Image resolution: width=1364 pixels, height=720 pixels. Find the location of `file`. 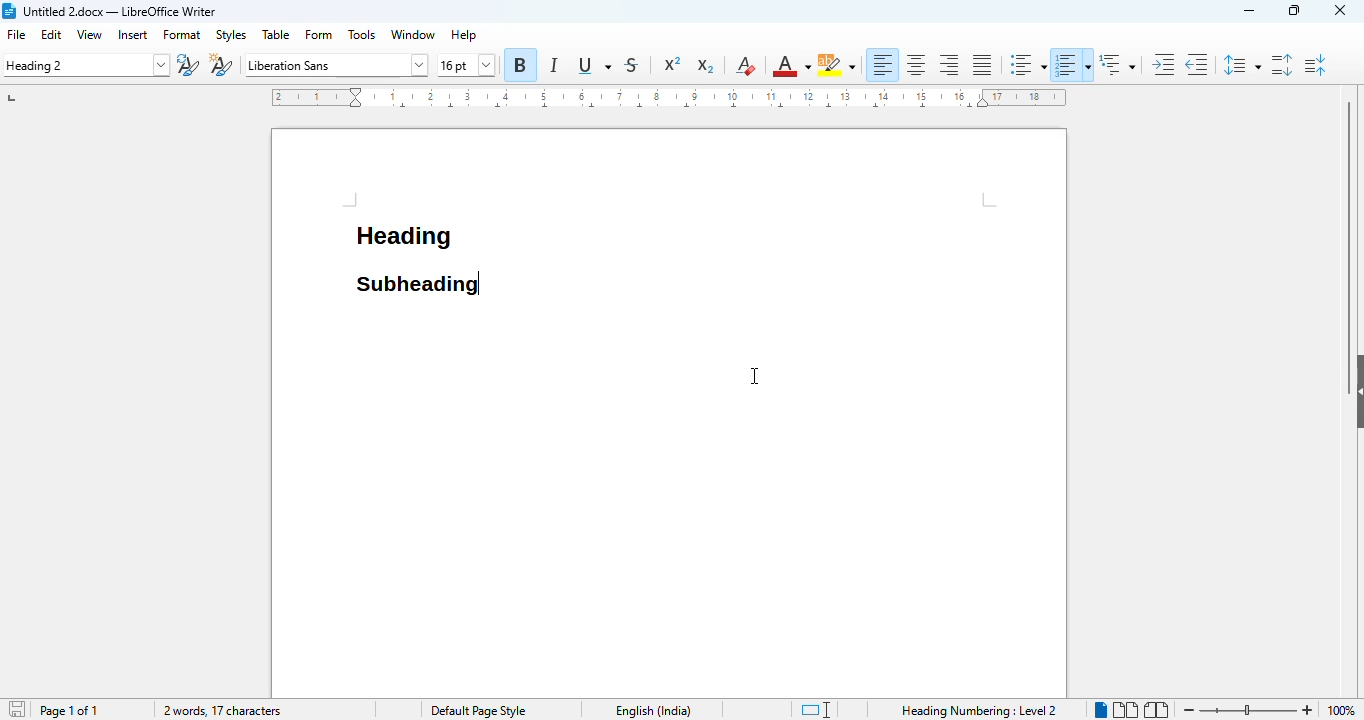

file is located at coordinates (15, 35).